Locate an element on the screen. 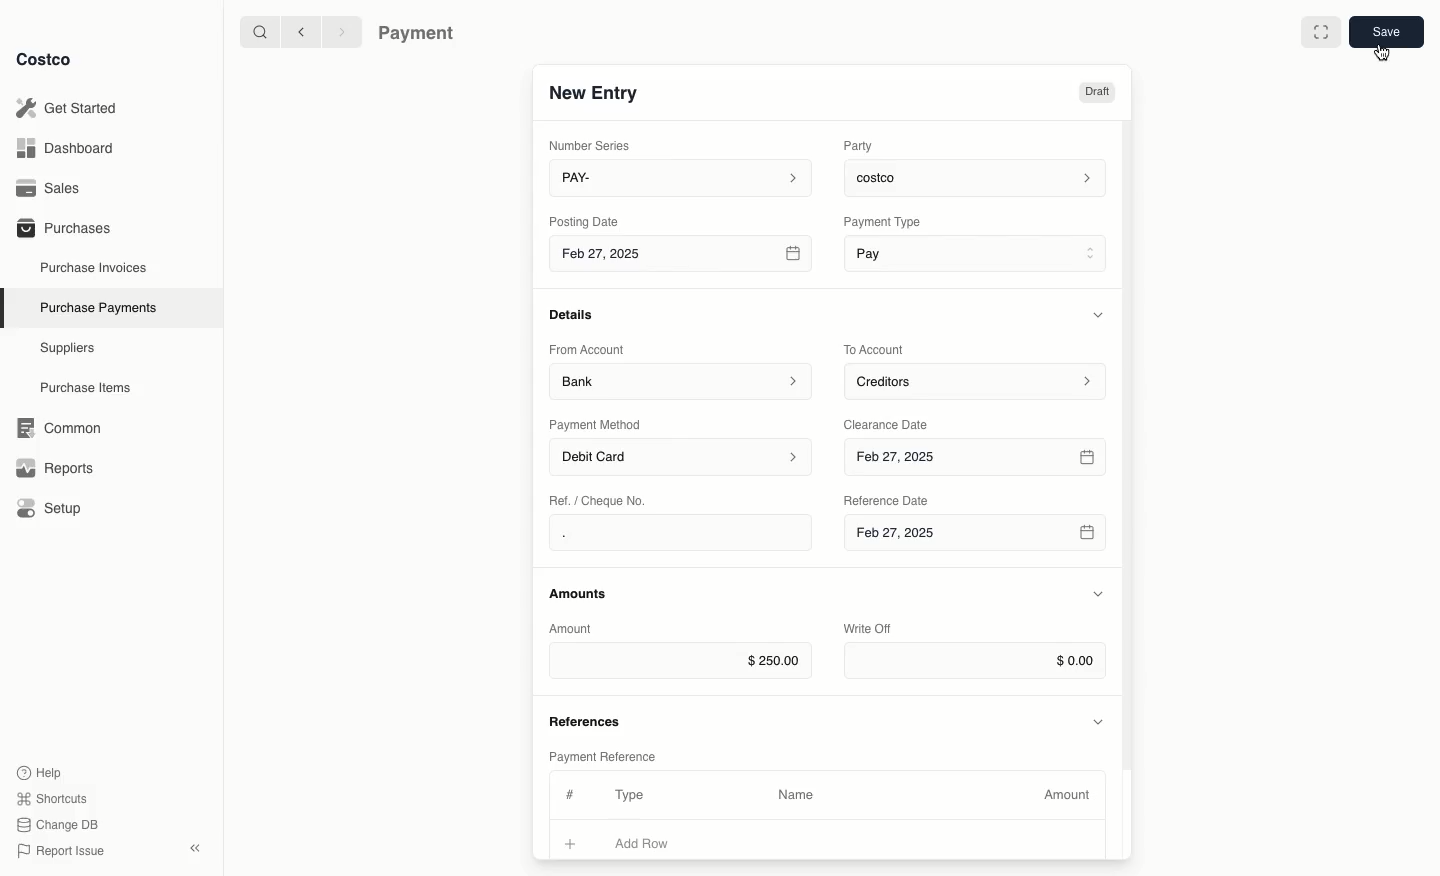 Image resolution: width=1440 pixels, height=876 pixels. collapse is located at coordinates (194, 848).